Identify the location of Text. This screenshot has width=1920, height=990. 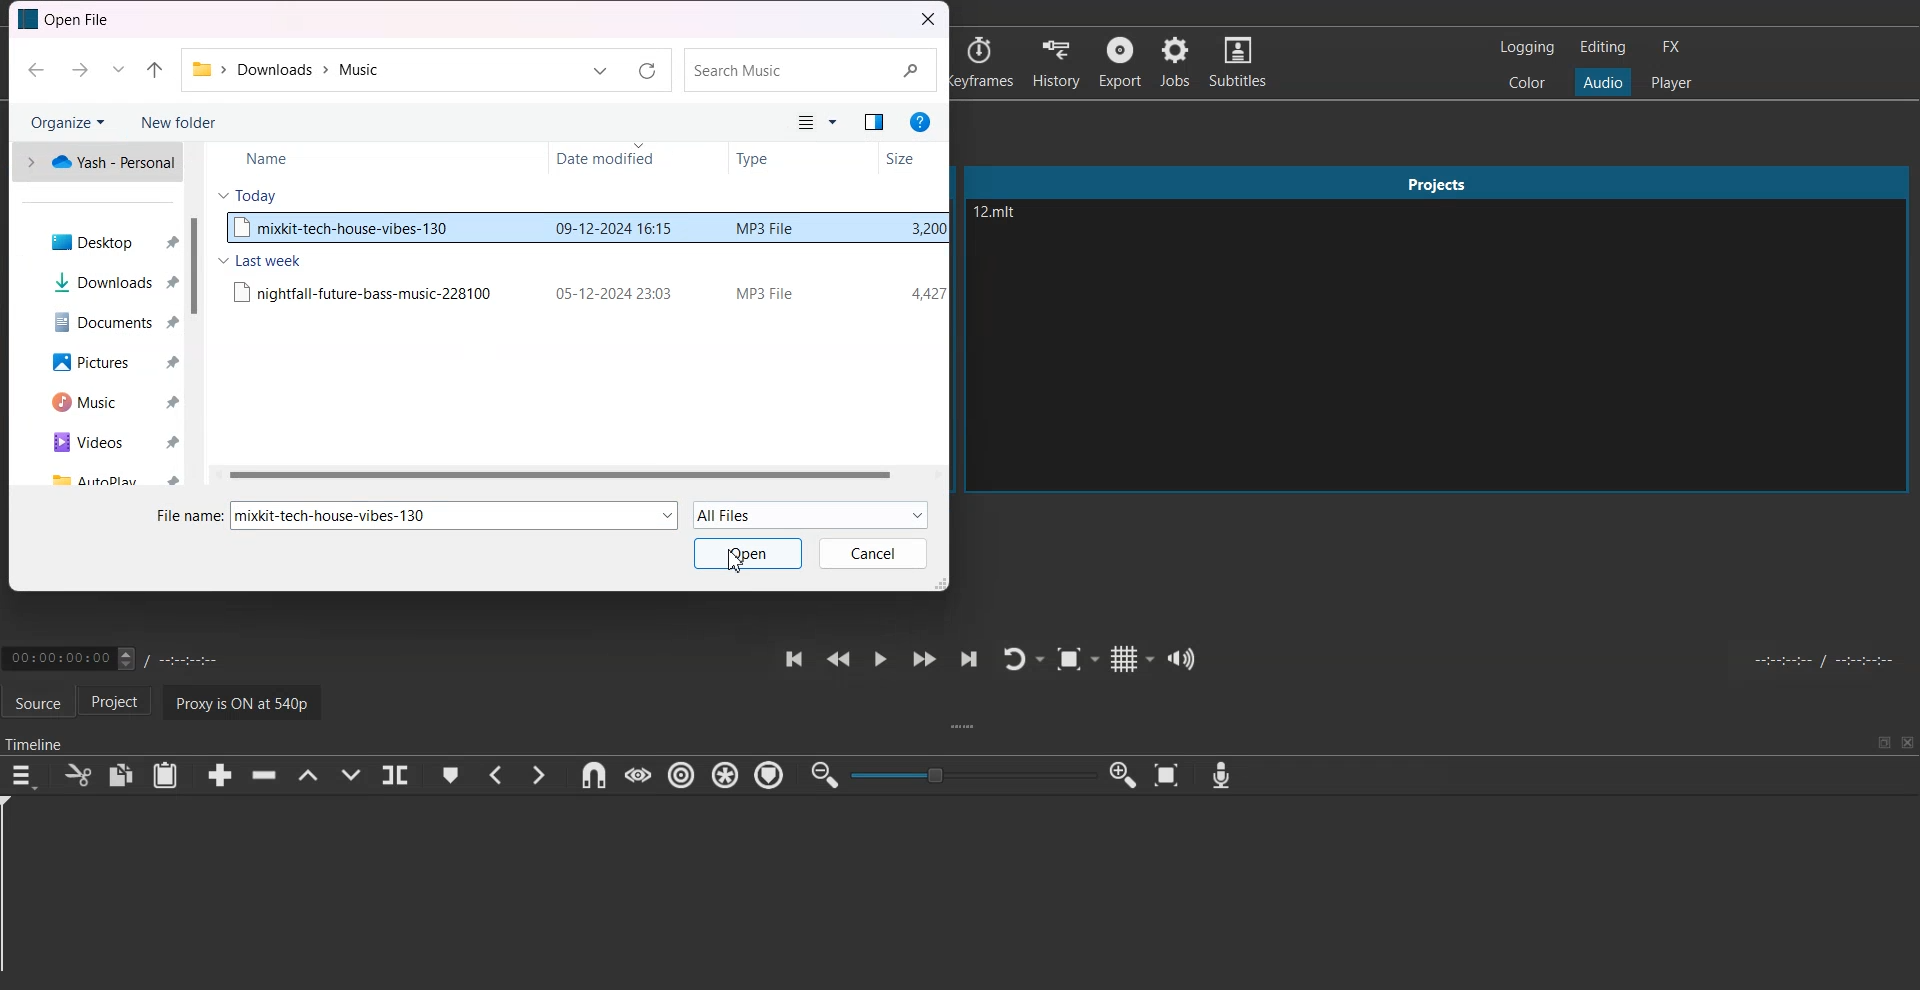
(1000, 214).